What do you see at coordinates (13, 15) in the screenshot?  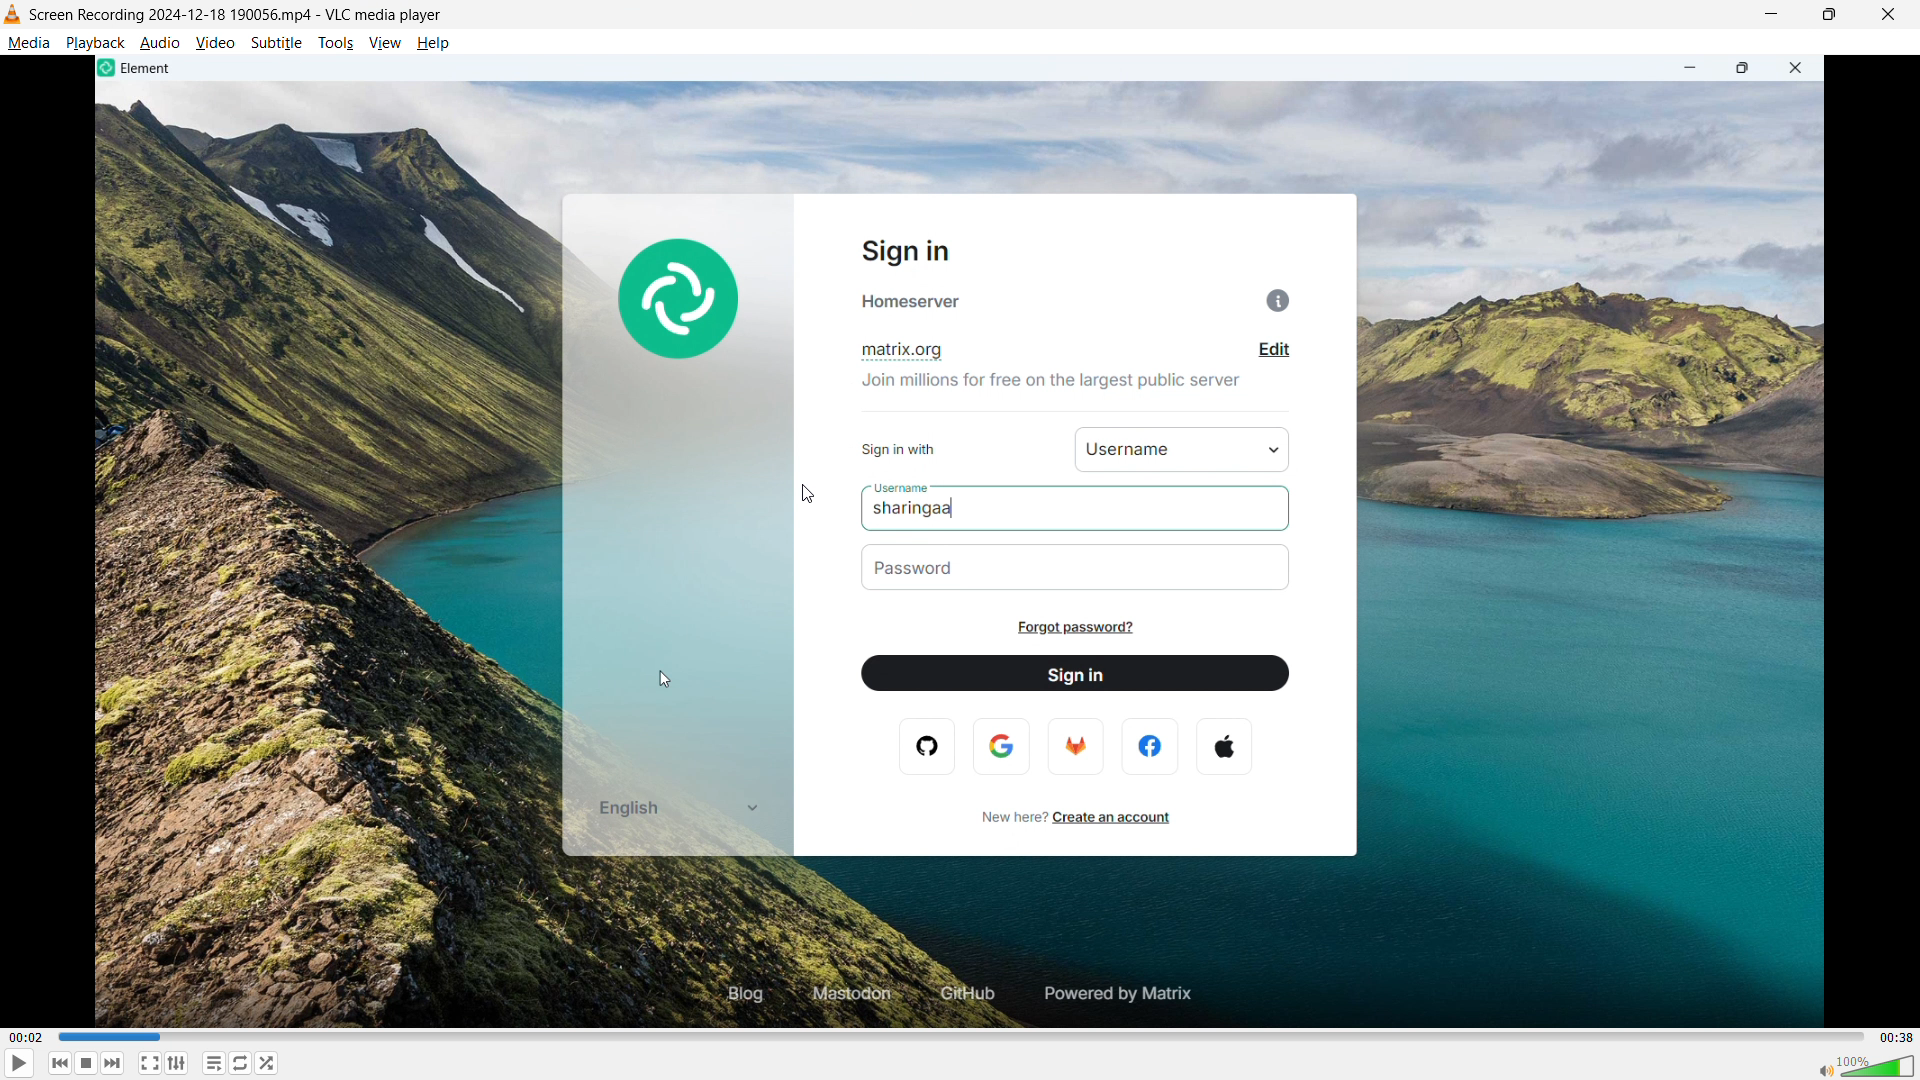 I see `Logo ` at bounding box center [13, 15].